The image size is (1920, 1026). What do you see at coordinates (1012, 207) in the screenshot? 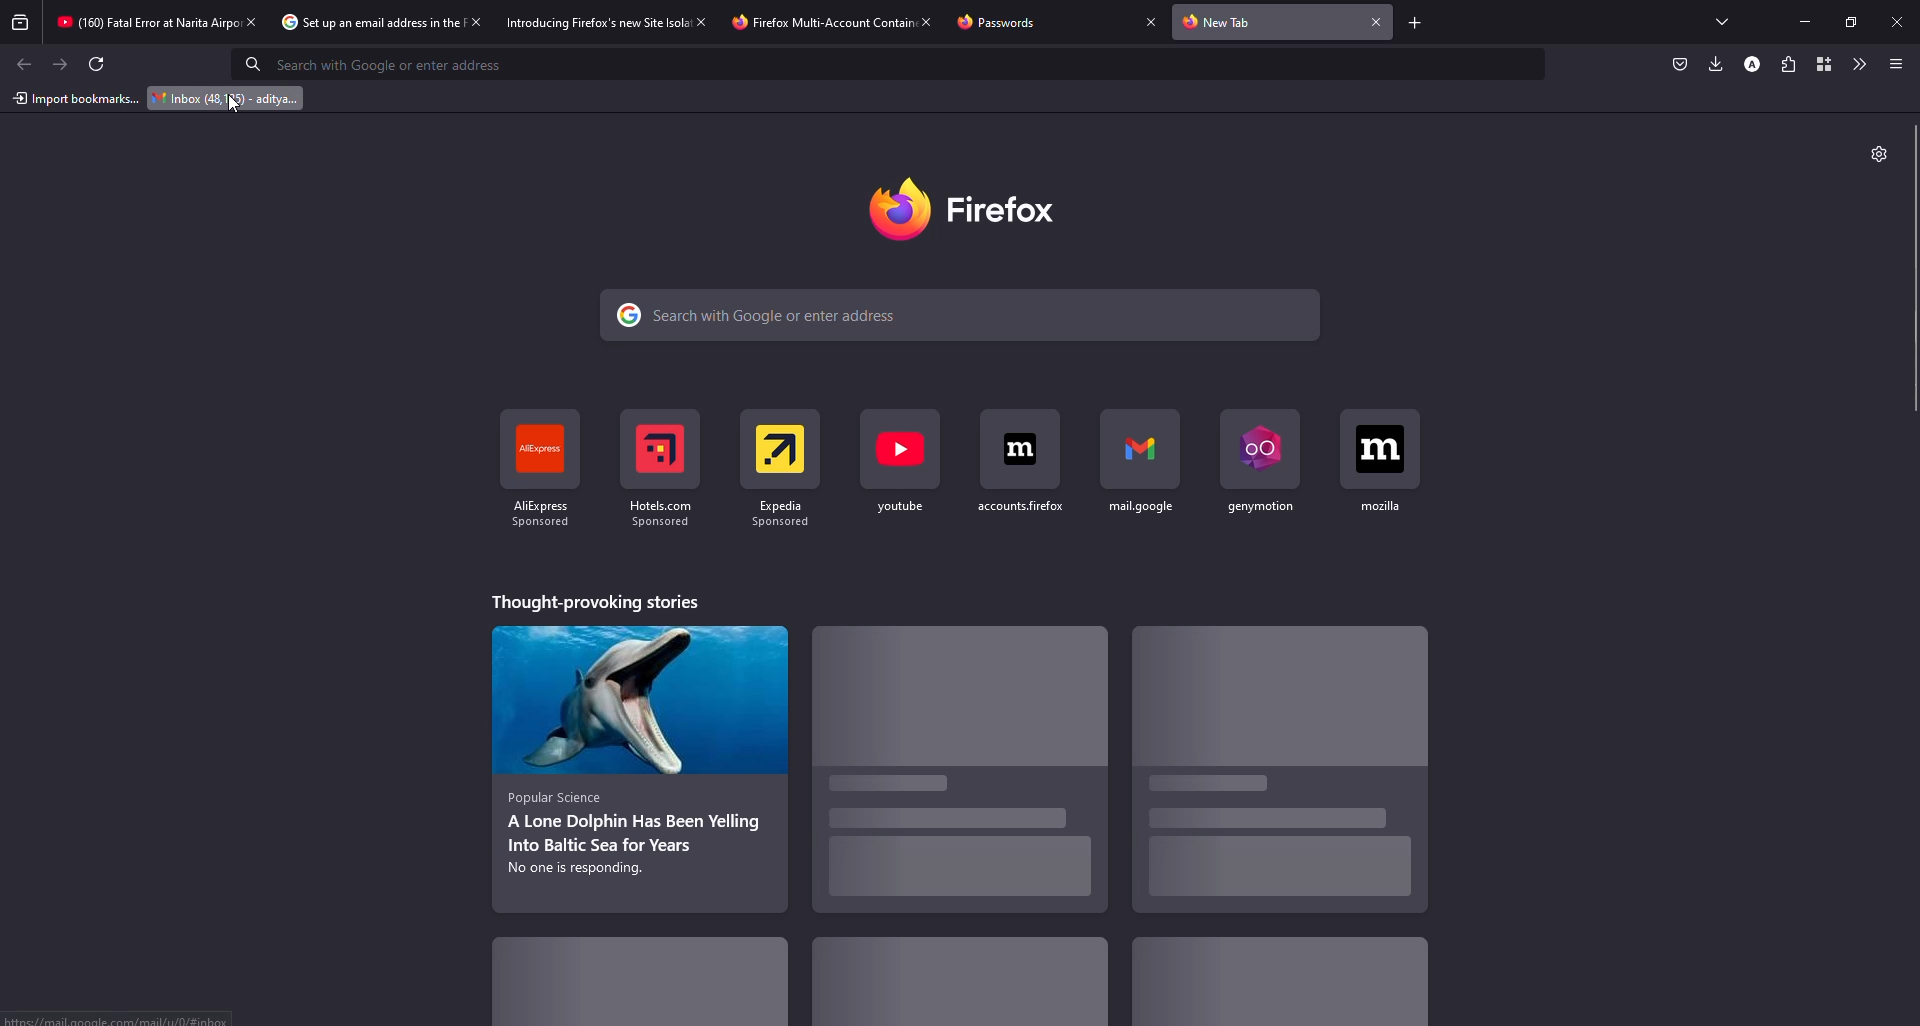
I see `firefox` at bounding box center [1012, 207].